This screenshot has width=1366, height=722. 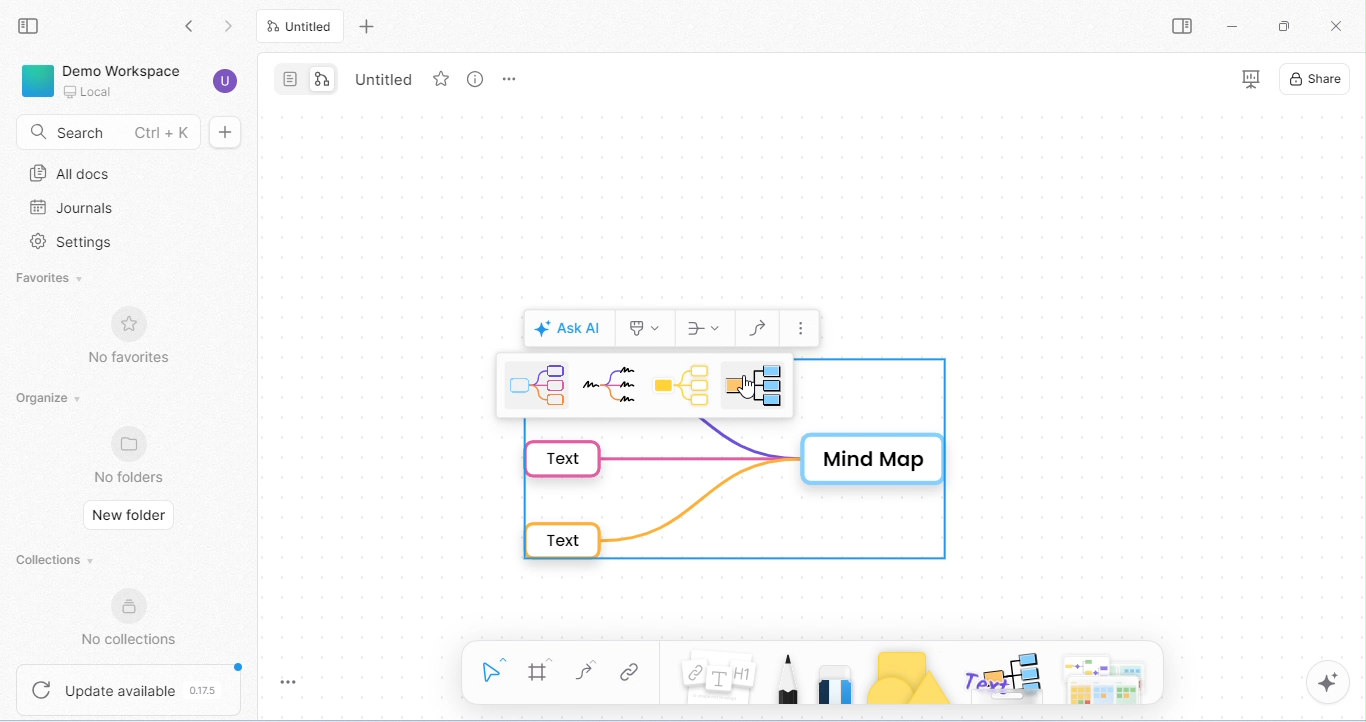 What do you see at coordinates (298, 25) in the screenshot?
I see `current tab` at bounding box center [298, 25].